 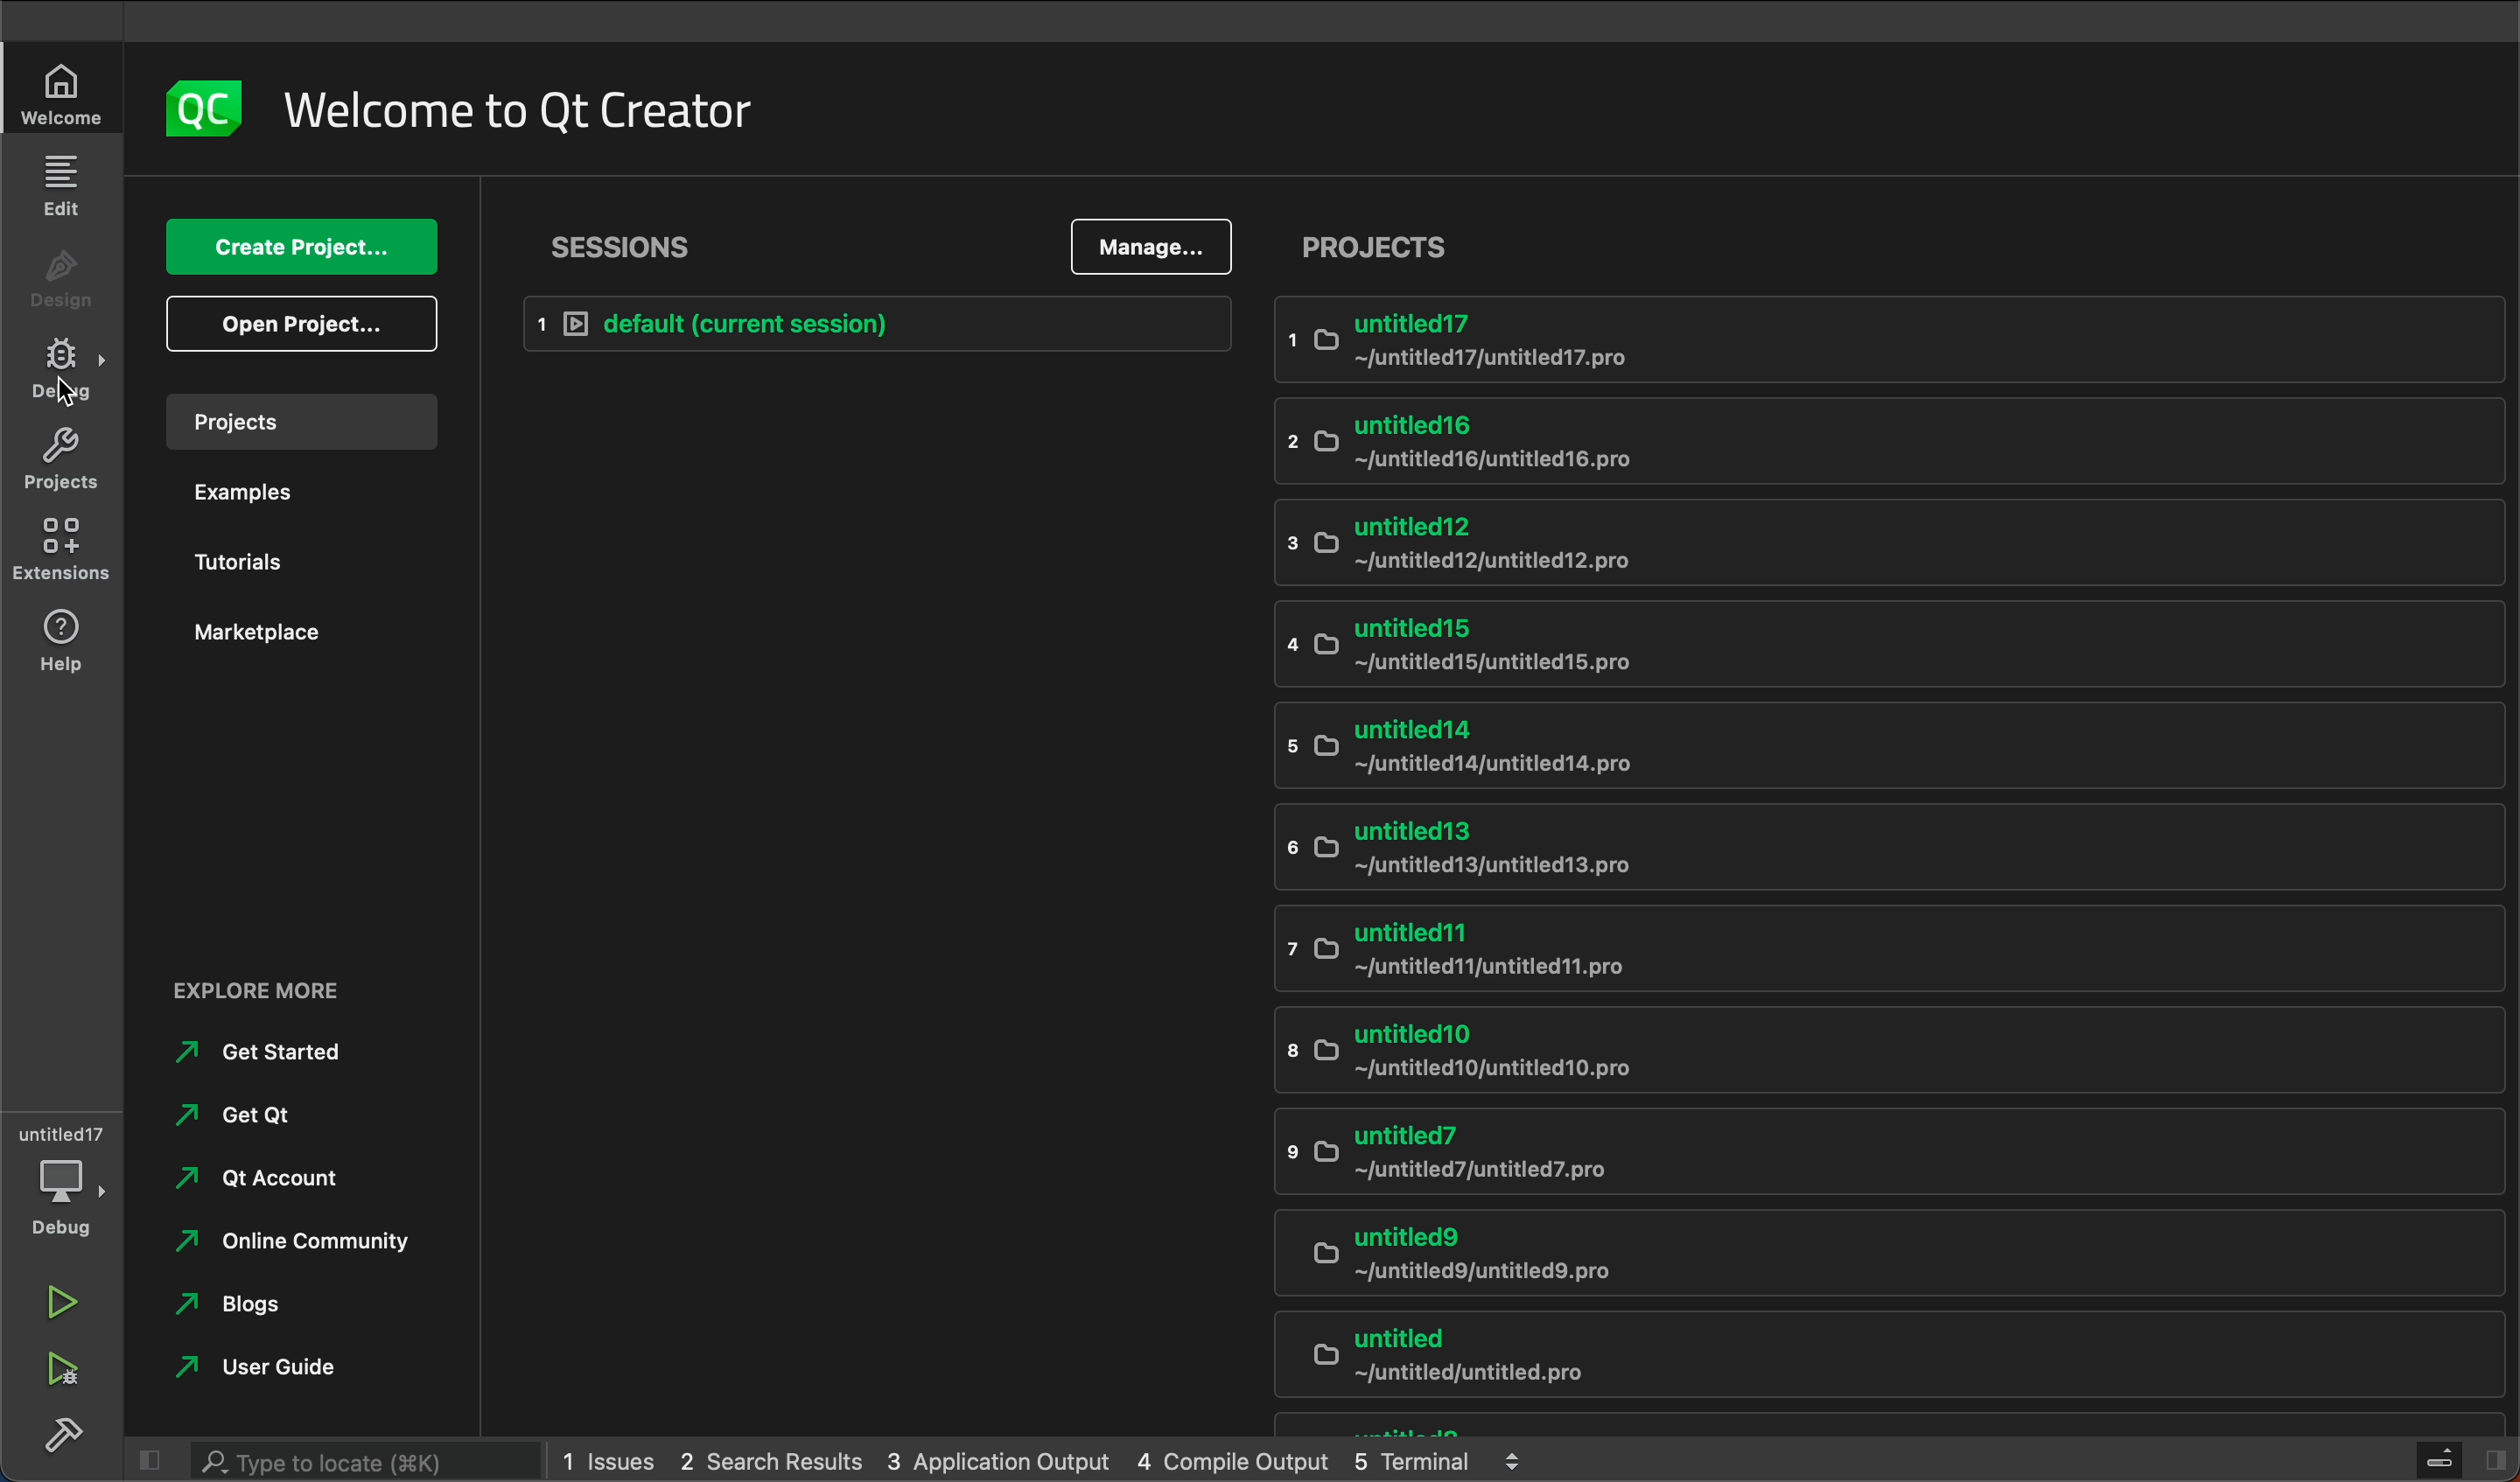 What do you see at coordinates (603, 1461) in the screenshot?
I see `1 Issues` at bounding box center [603, 1461].